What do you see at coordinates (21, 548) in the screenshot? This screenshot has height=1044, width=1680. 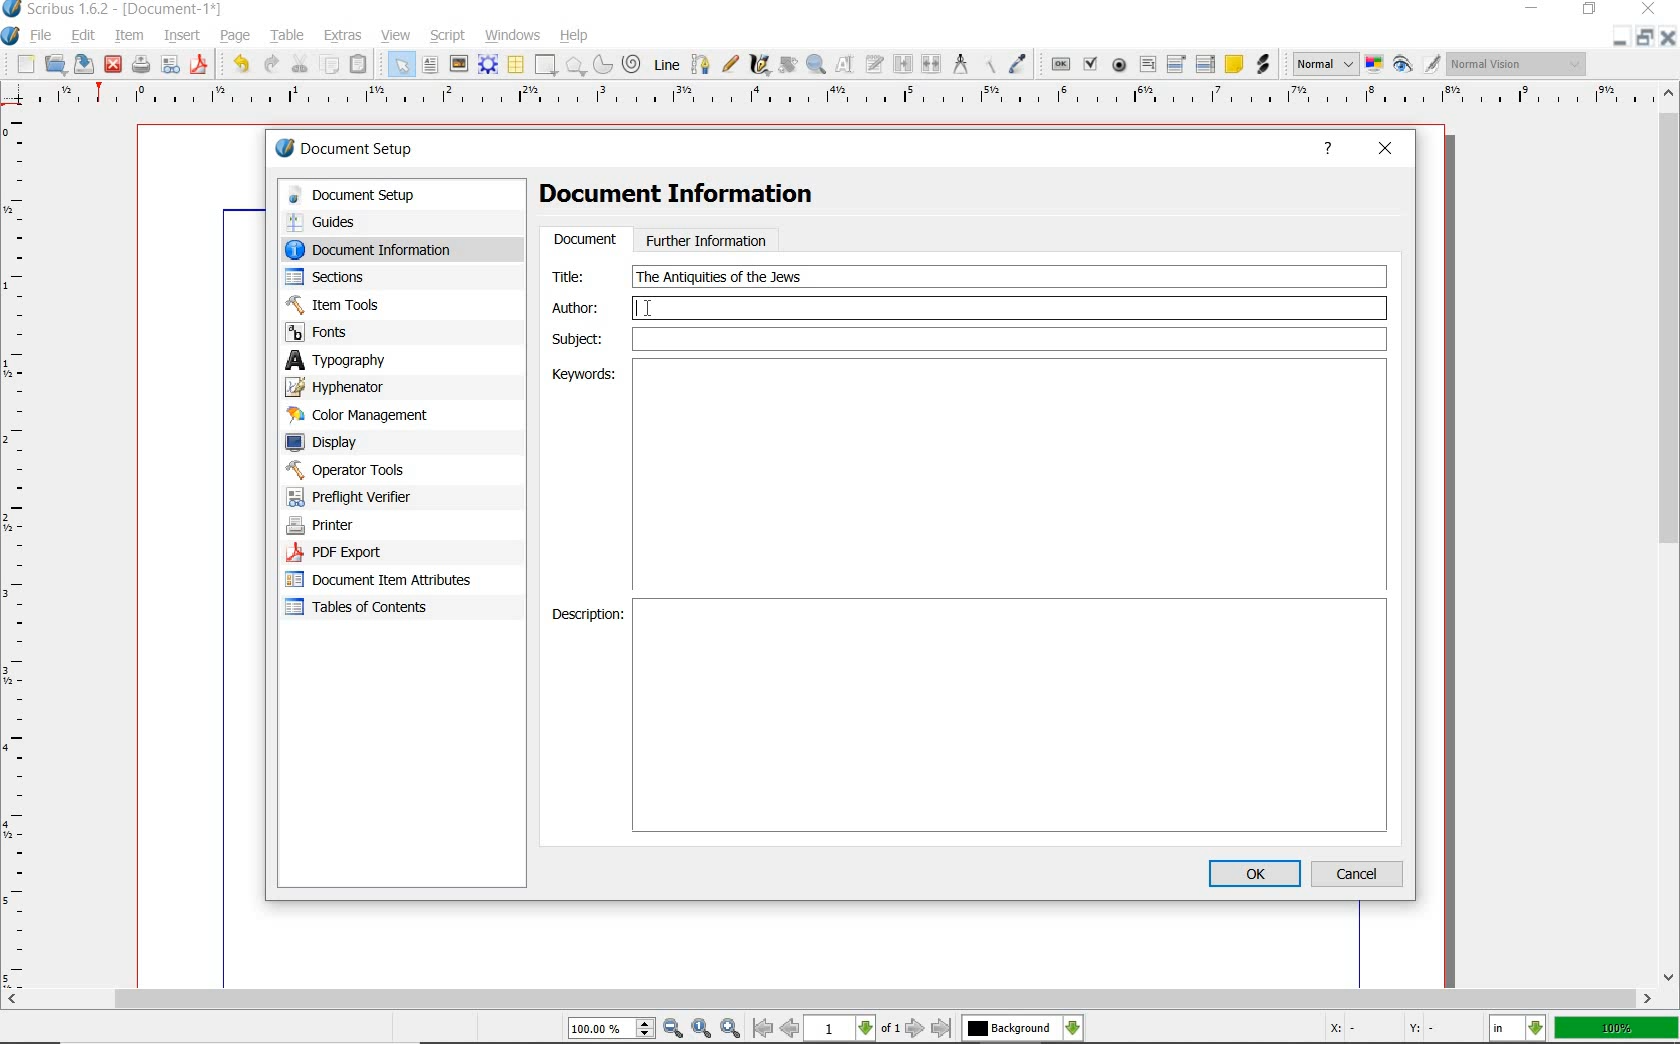 I see `ruler` at bounding box center [21, 548].